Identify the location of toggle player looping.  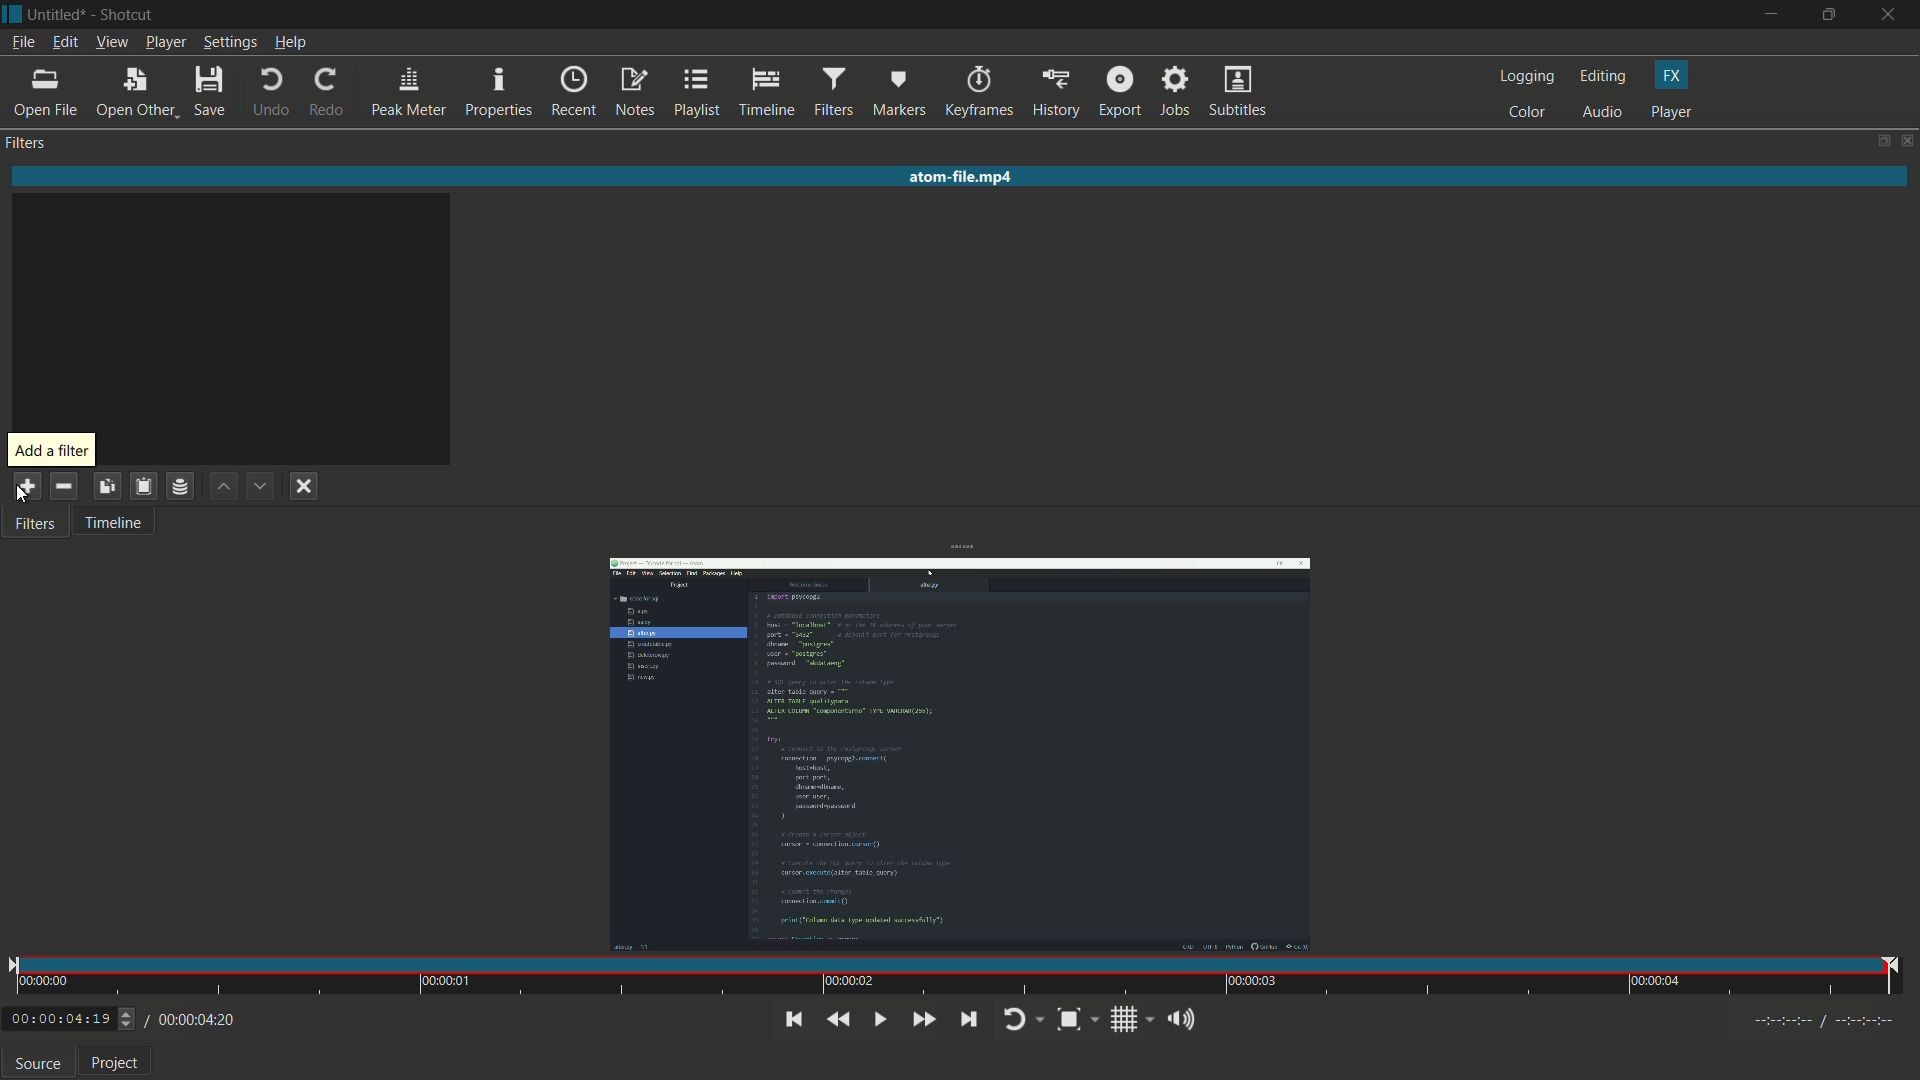
(1025, 1021).